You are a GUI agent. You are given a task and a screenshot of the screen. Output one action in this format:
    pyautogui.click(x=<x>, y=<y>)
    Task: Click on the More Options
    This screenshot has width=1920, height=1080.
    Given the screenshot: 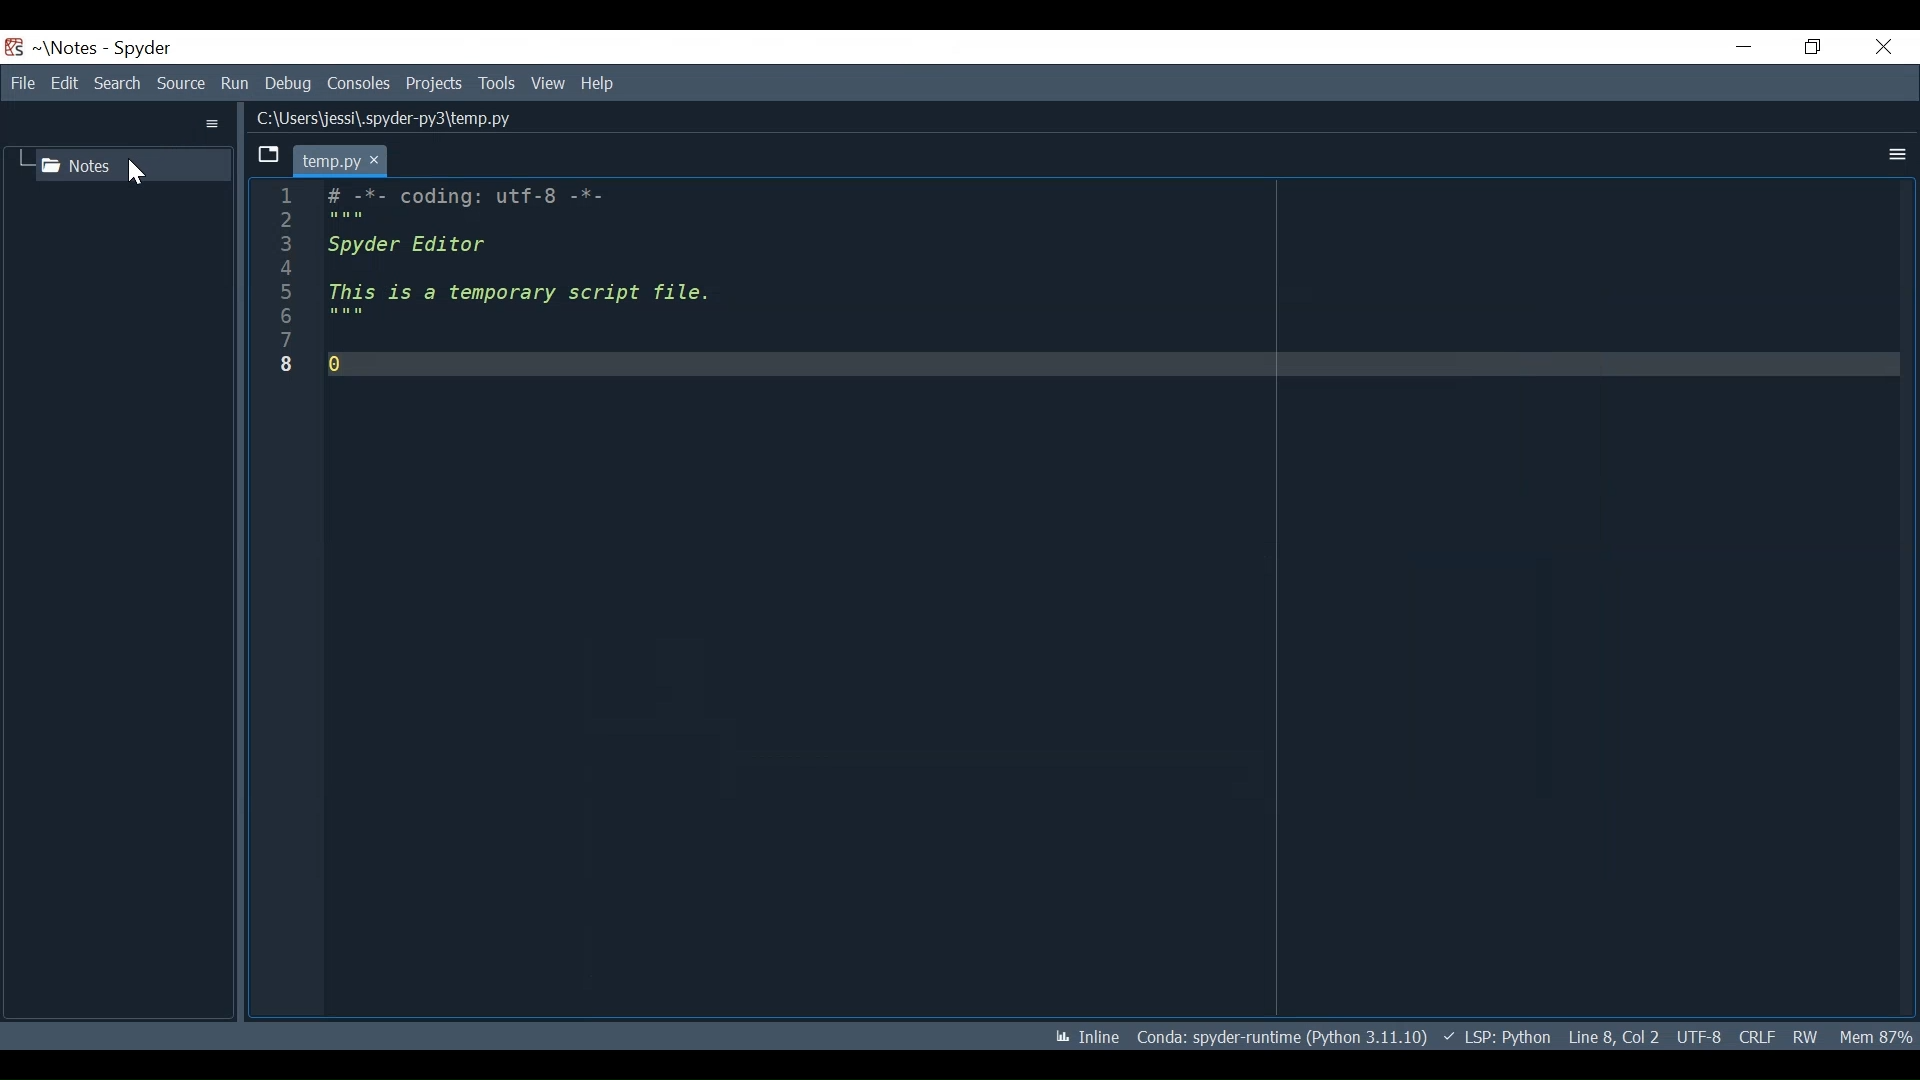 What is the action you would take?
    pyautogui.click(x=1894, y=154)
    